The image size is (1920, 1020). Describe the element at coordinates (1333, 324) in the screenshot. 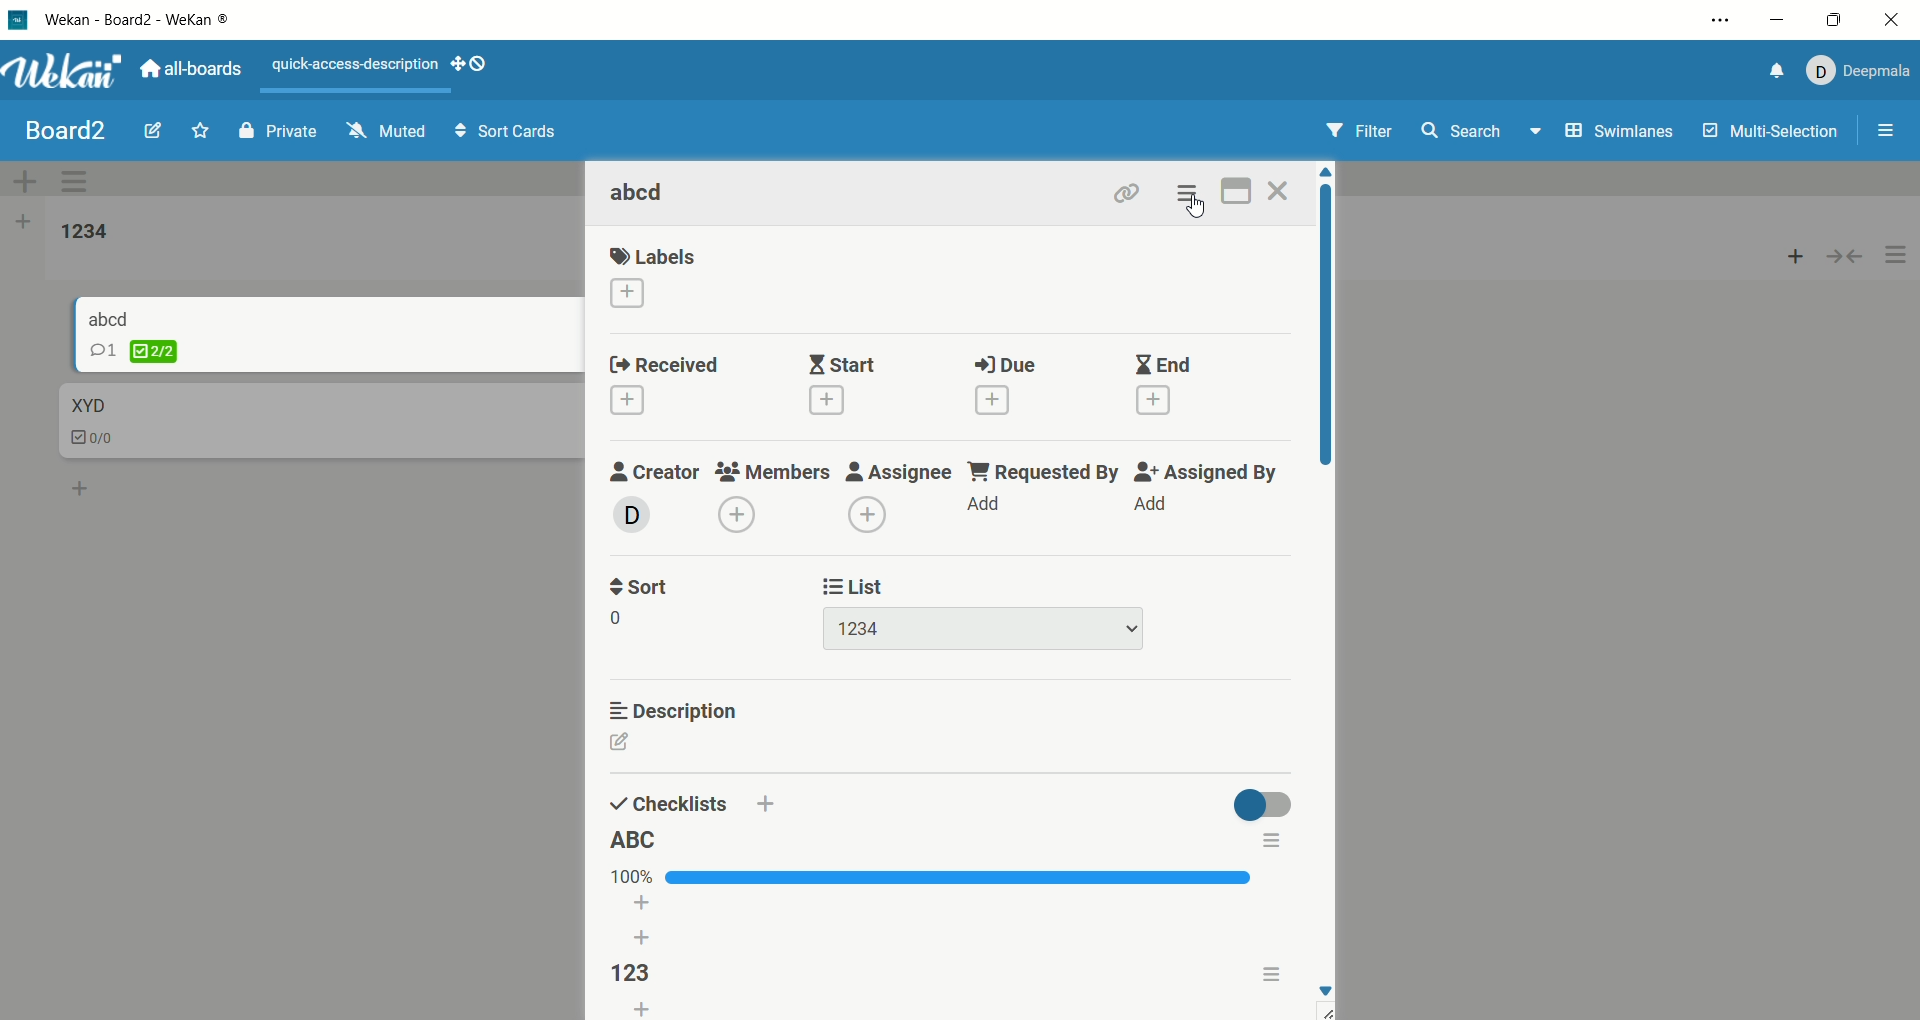

I see `vertical scroll bar` at that location.